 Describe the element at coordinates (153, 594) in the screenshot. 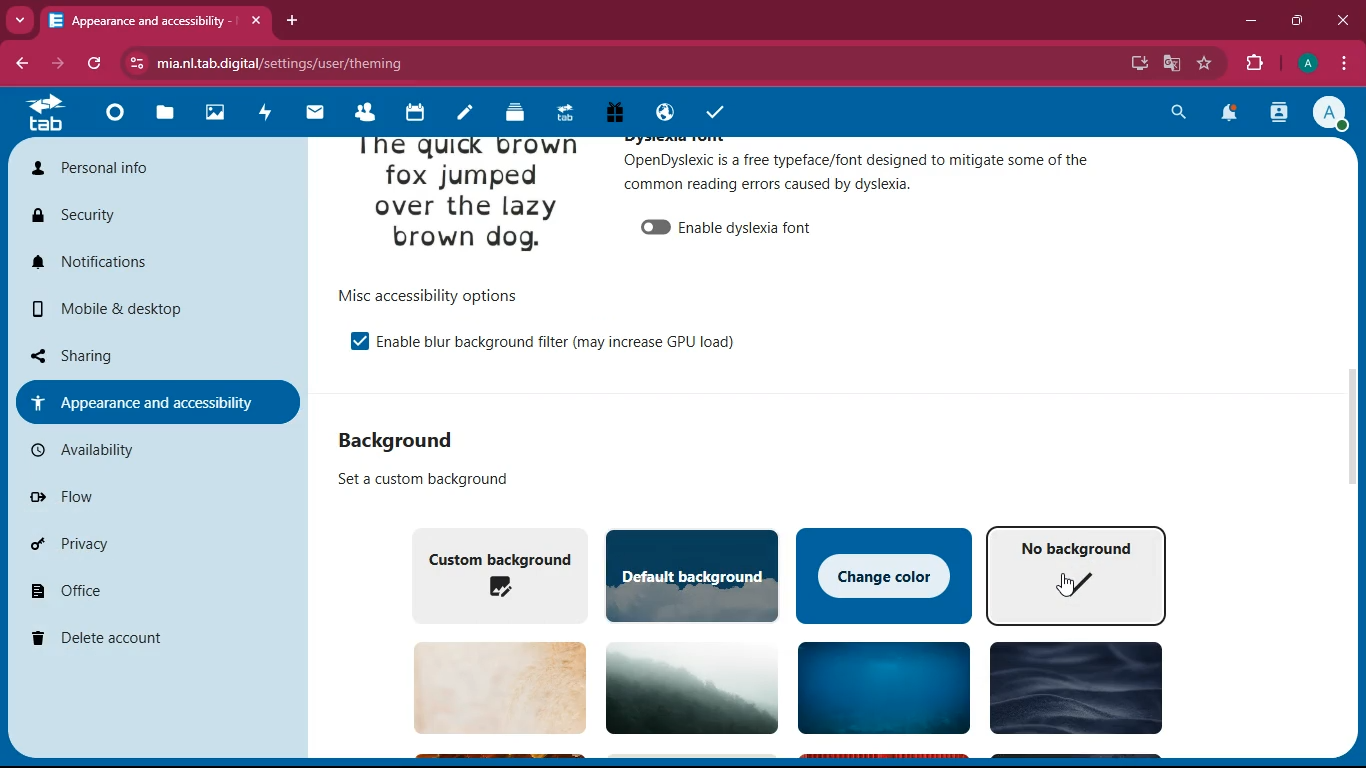

I see `office` at that location.